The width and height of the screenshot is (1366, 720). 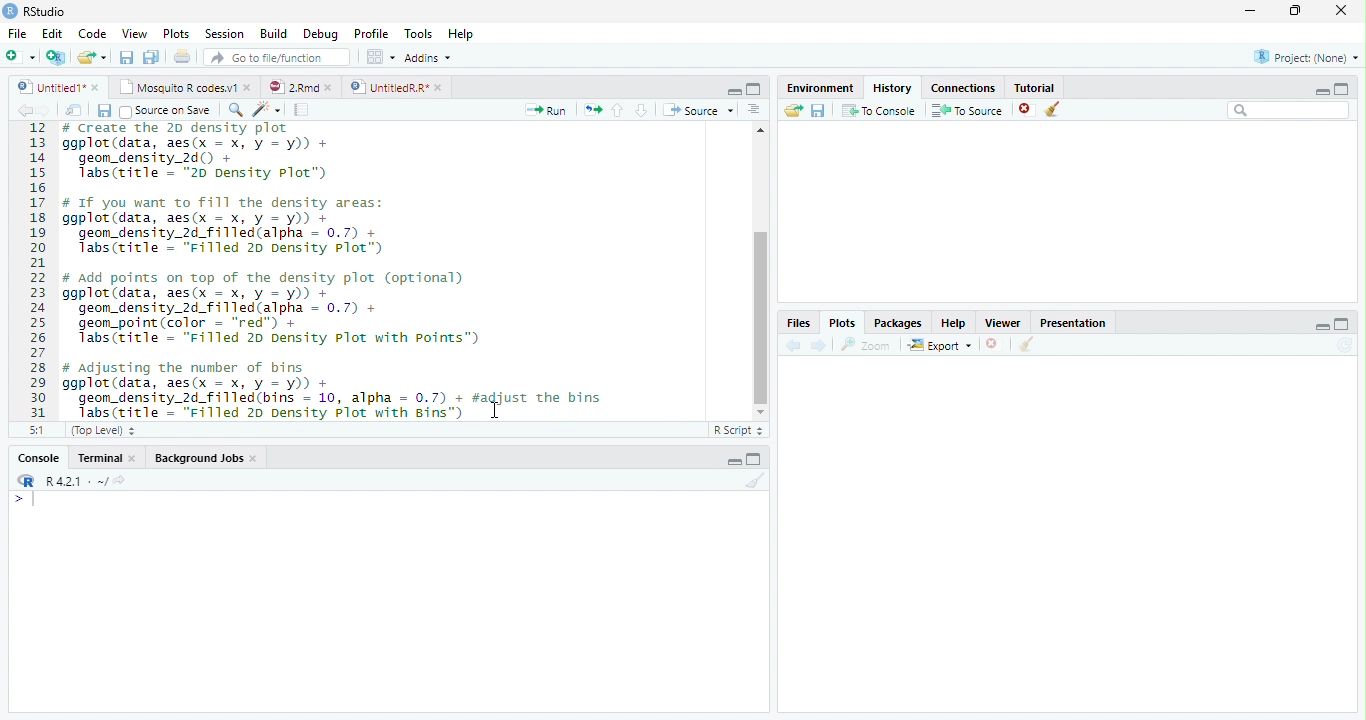 What do you see at coordinates (897, 325) in the screenshot?
I see `Packages` at bounding box center [897, 325].